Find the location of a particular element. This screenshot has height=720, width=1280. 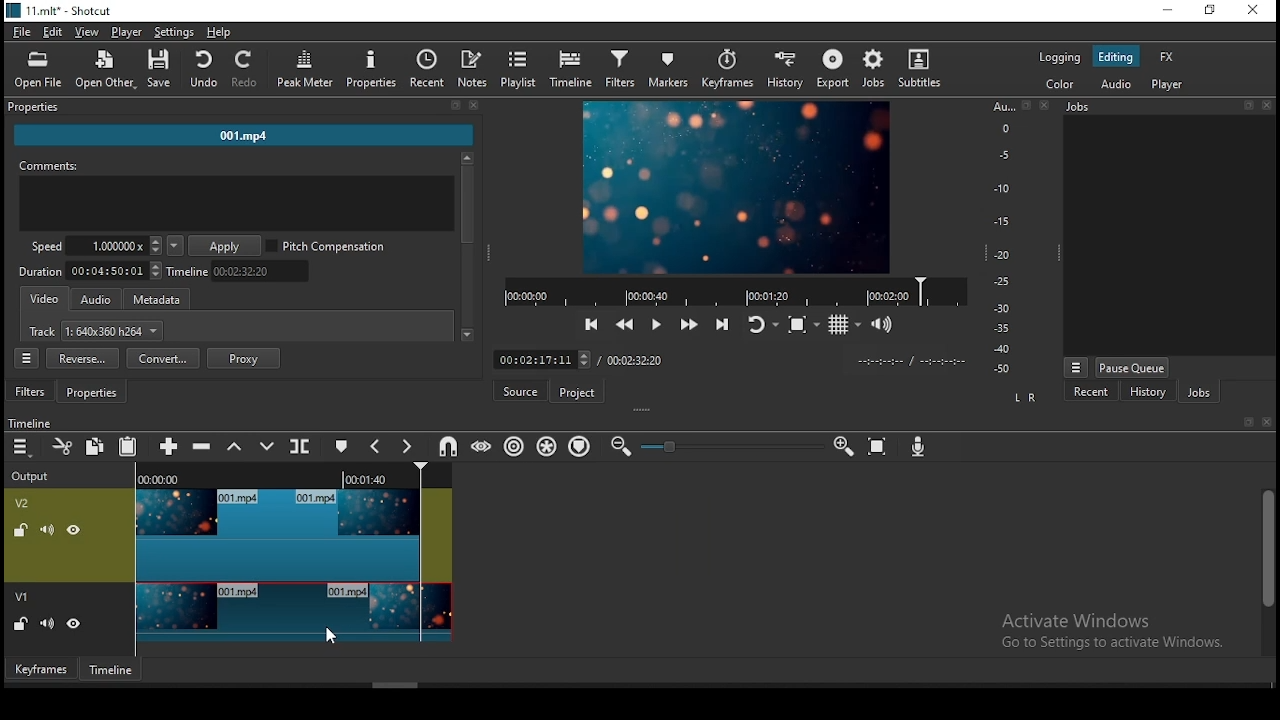

V1 is located at coordinates (24, 598).